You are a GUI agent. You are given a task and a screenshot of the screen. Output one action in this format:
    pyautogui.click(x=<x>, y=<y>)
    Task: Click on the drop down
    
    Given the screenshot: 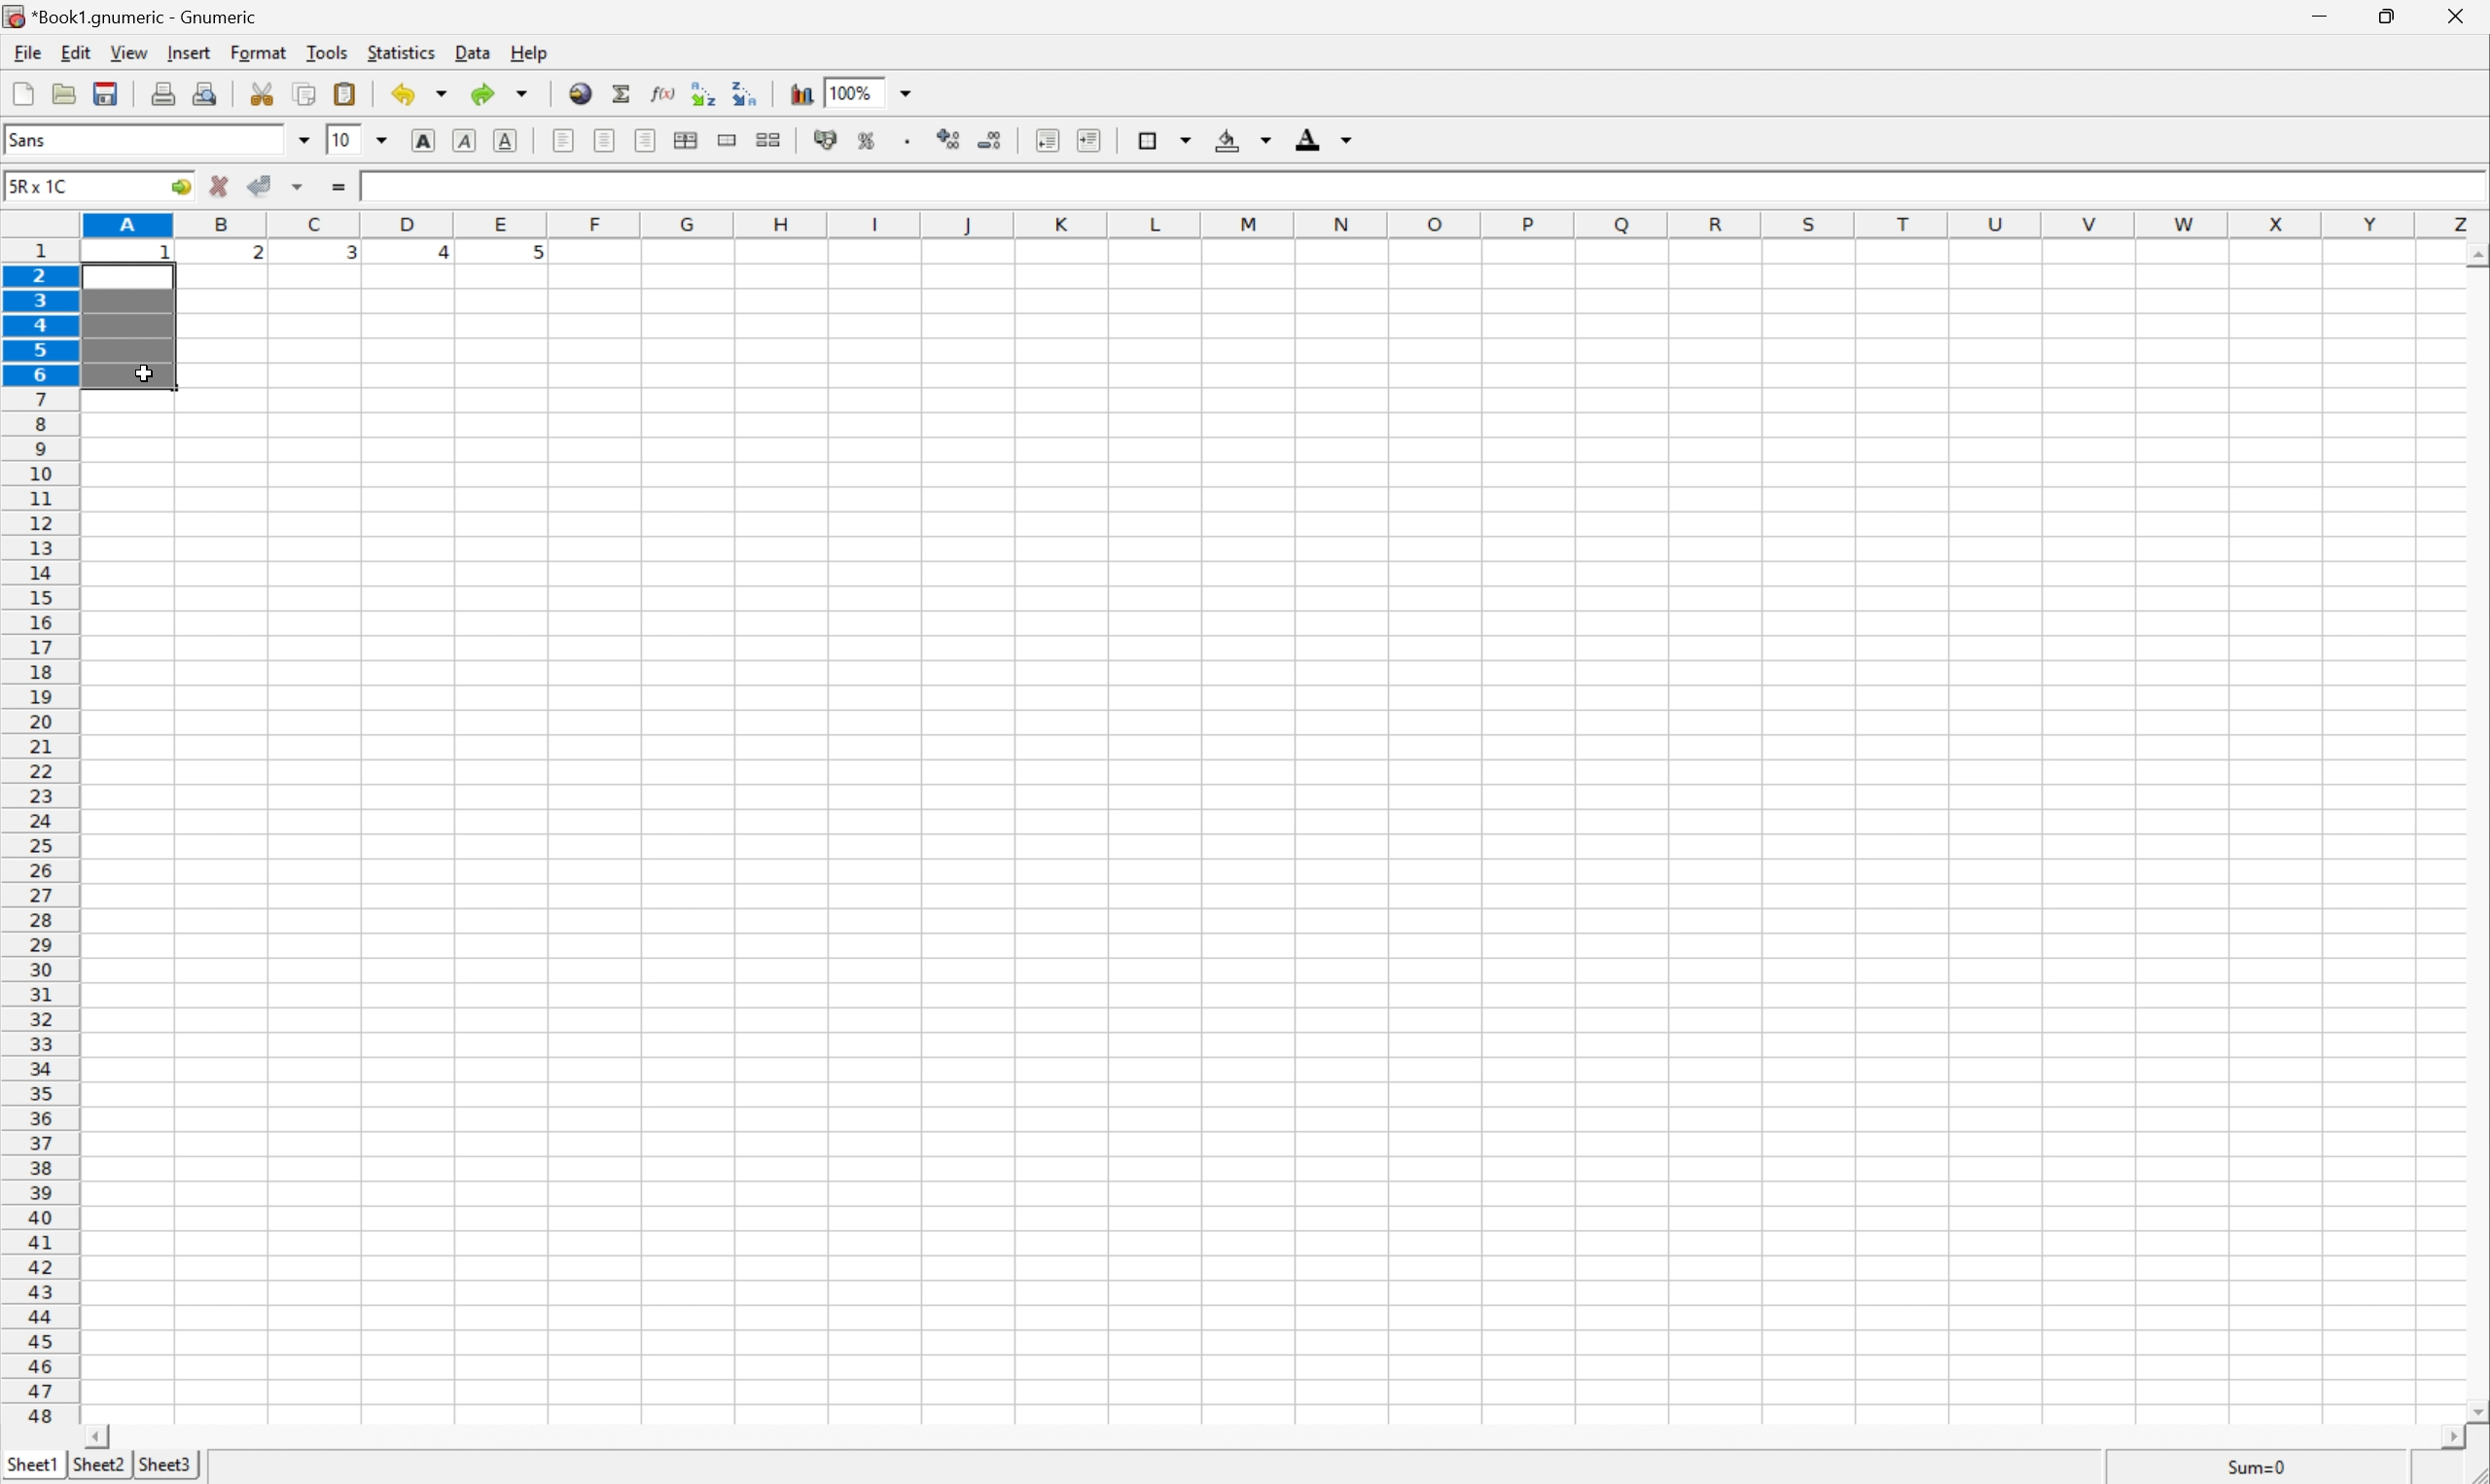 What is the action you would take?
    pyautogui.click(x=381, y=140)
    